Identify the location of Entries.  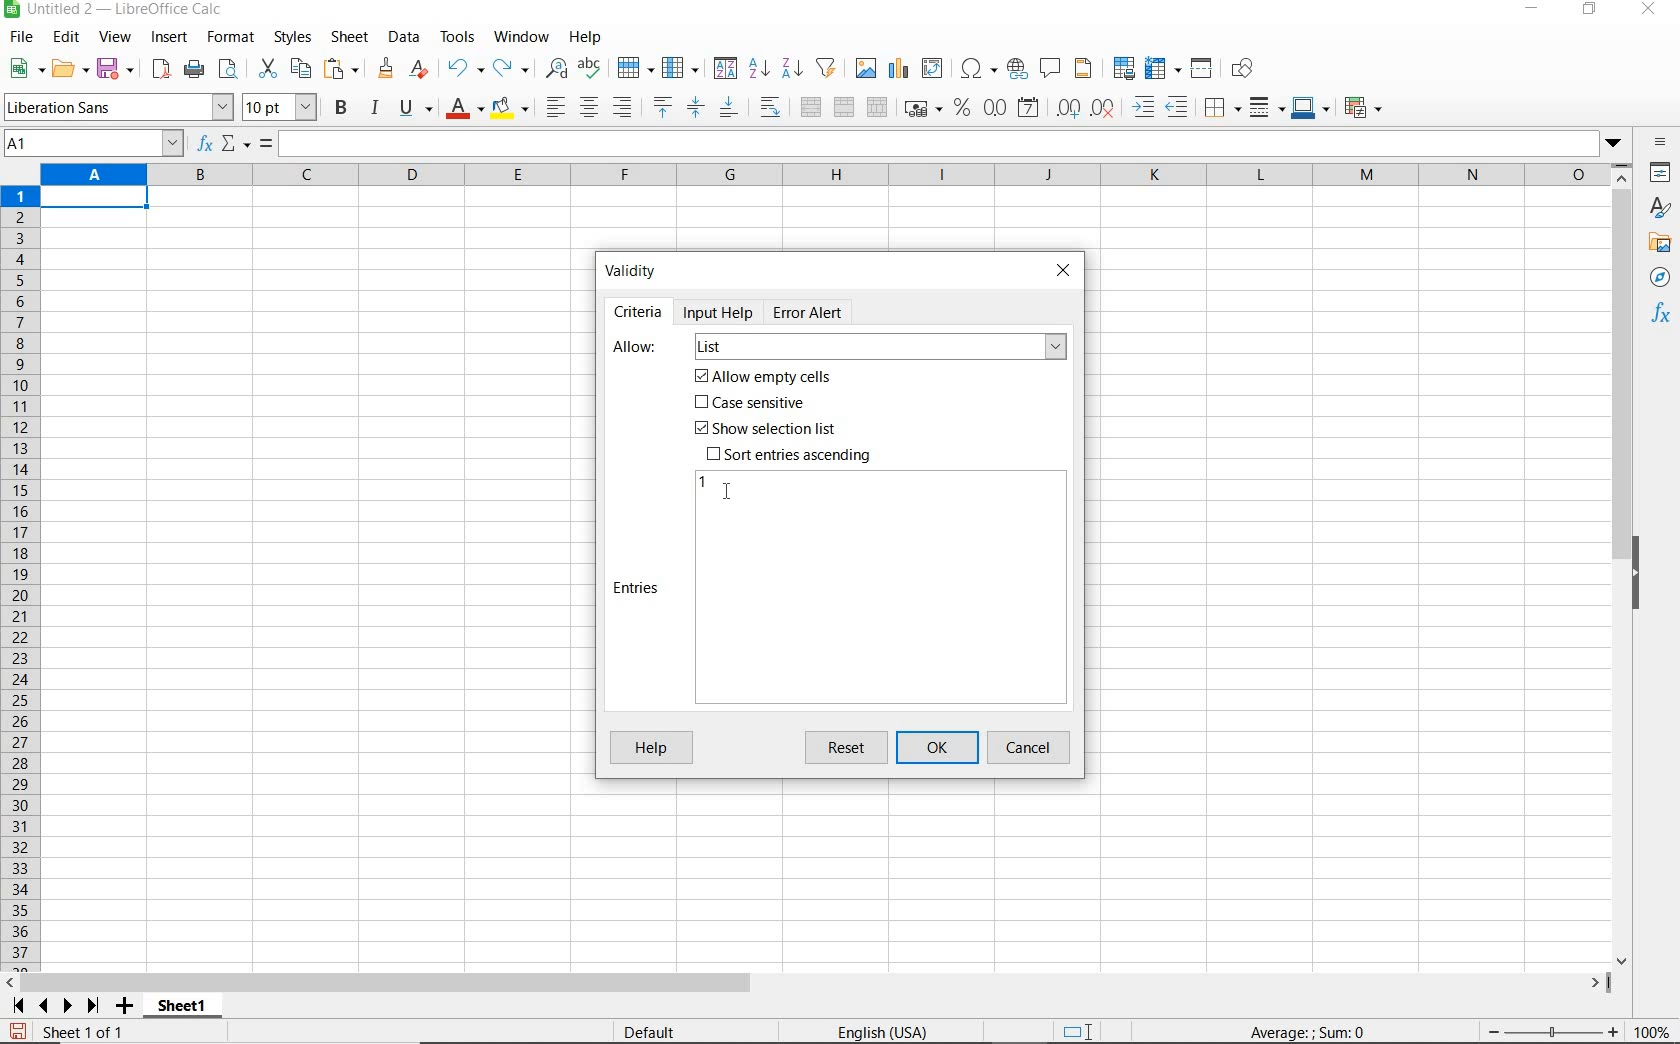
(638, 588).